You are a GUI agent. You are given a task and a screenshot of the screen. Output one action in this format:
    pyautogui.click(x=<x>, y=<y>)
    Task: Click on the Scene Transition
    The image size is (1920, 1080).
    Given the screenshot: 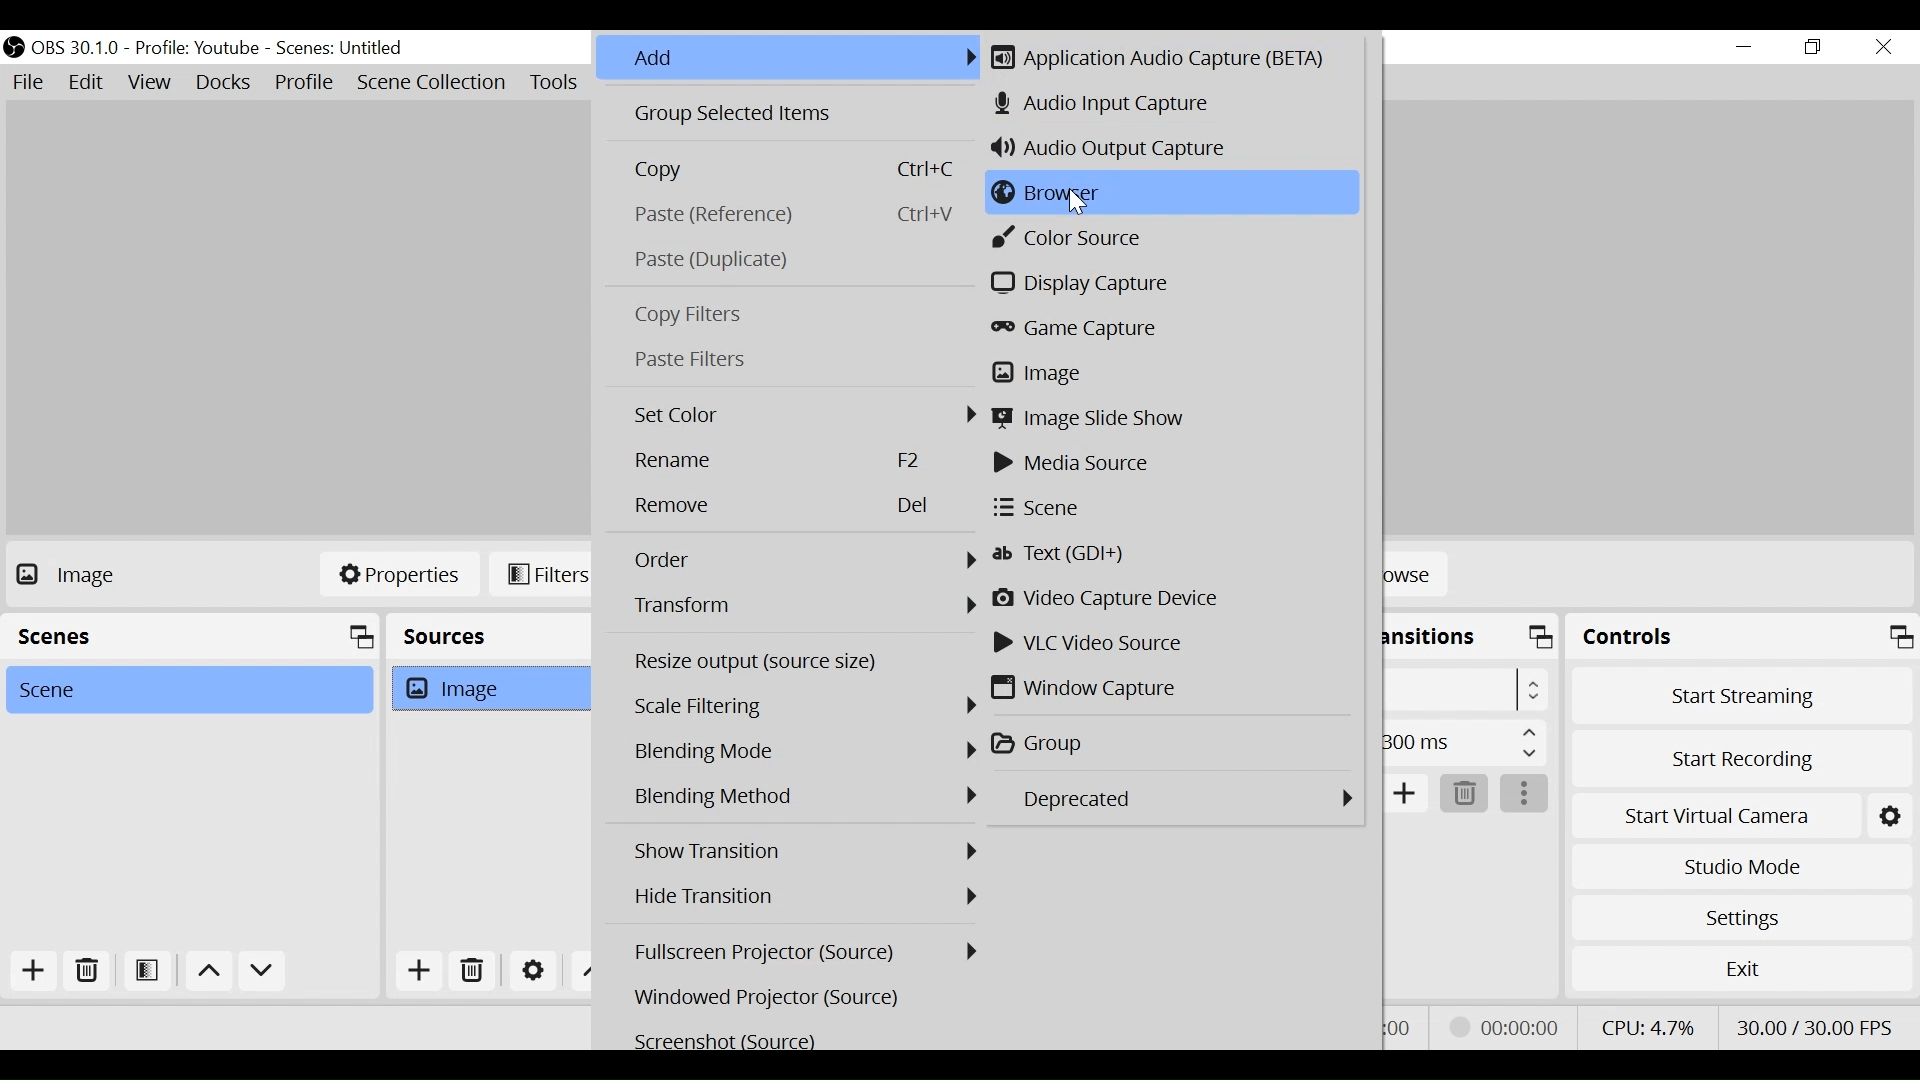 What is the action you would take?
    pyautogui.click(x=1473, y=635)
    